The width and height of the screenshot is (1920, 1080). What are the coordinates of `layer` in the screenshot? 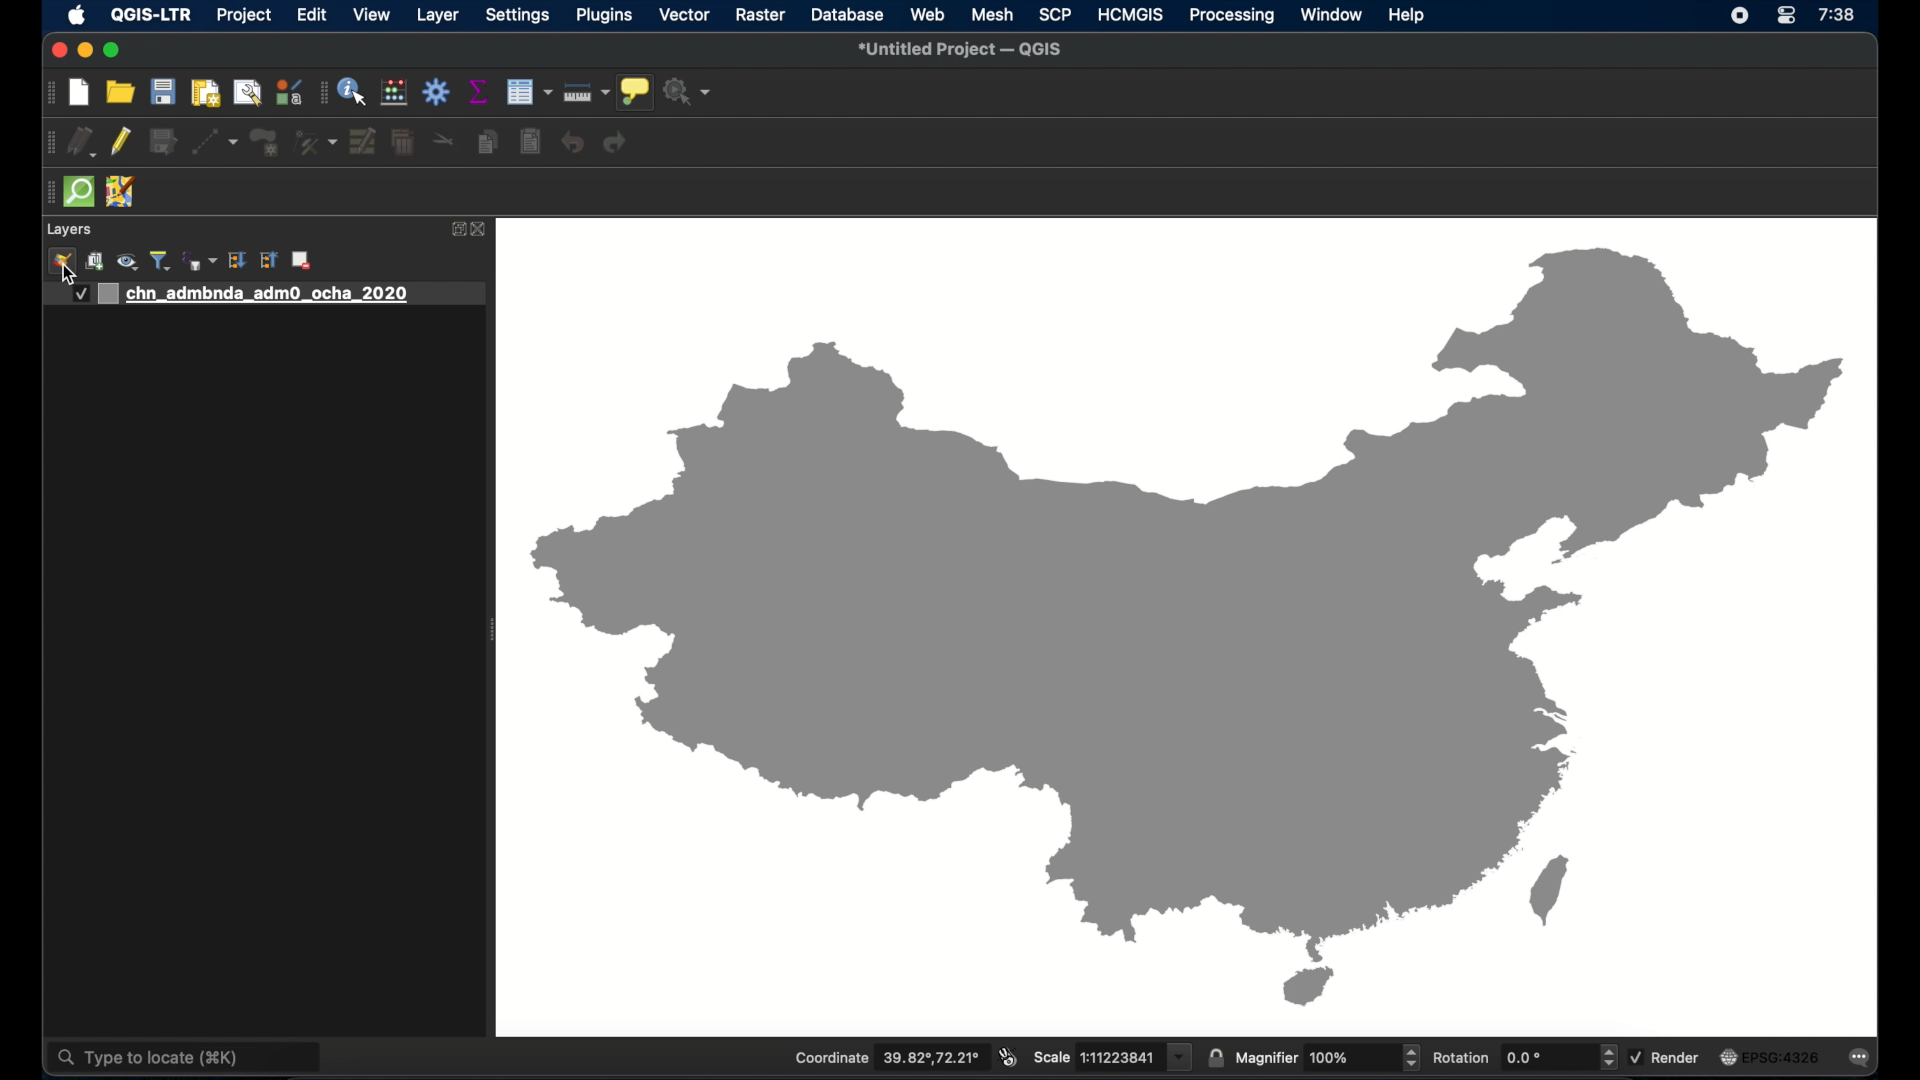 It's located at (438, 16).